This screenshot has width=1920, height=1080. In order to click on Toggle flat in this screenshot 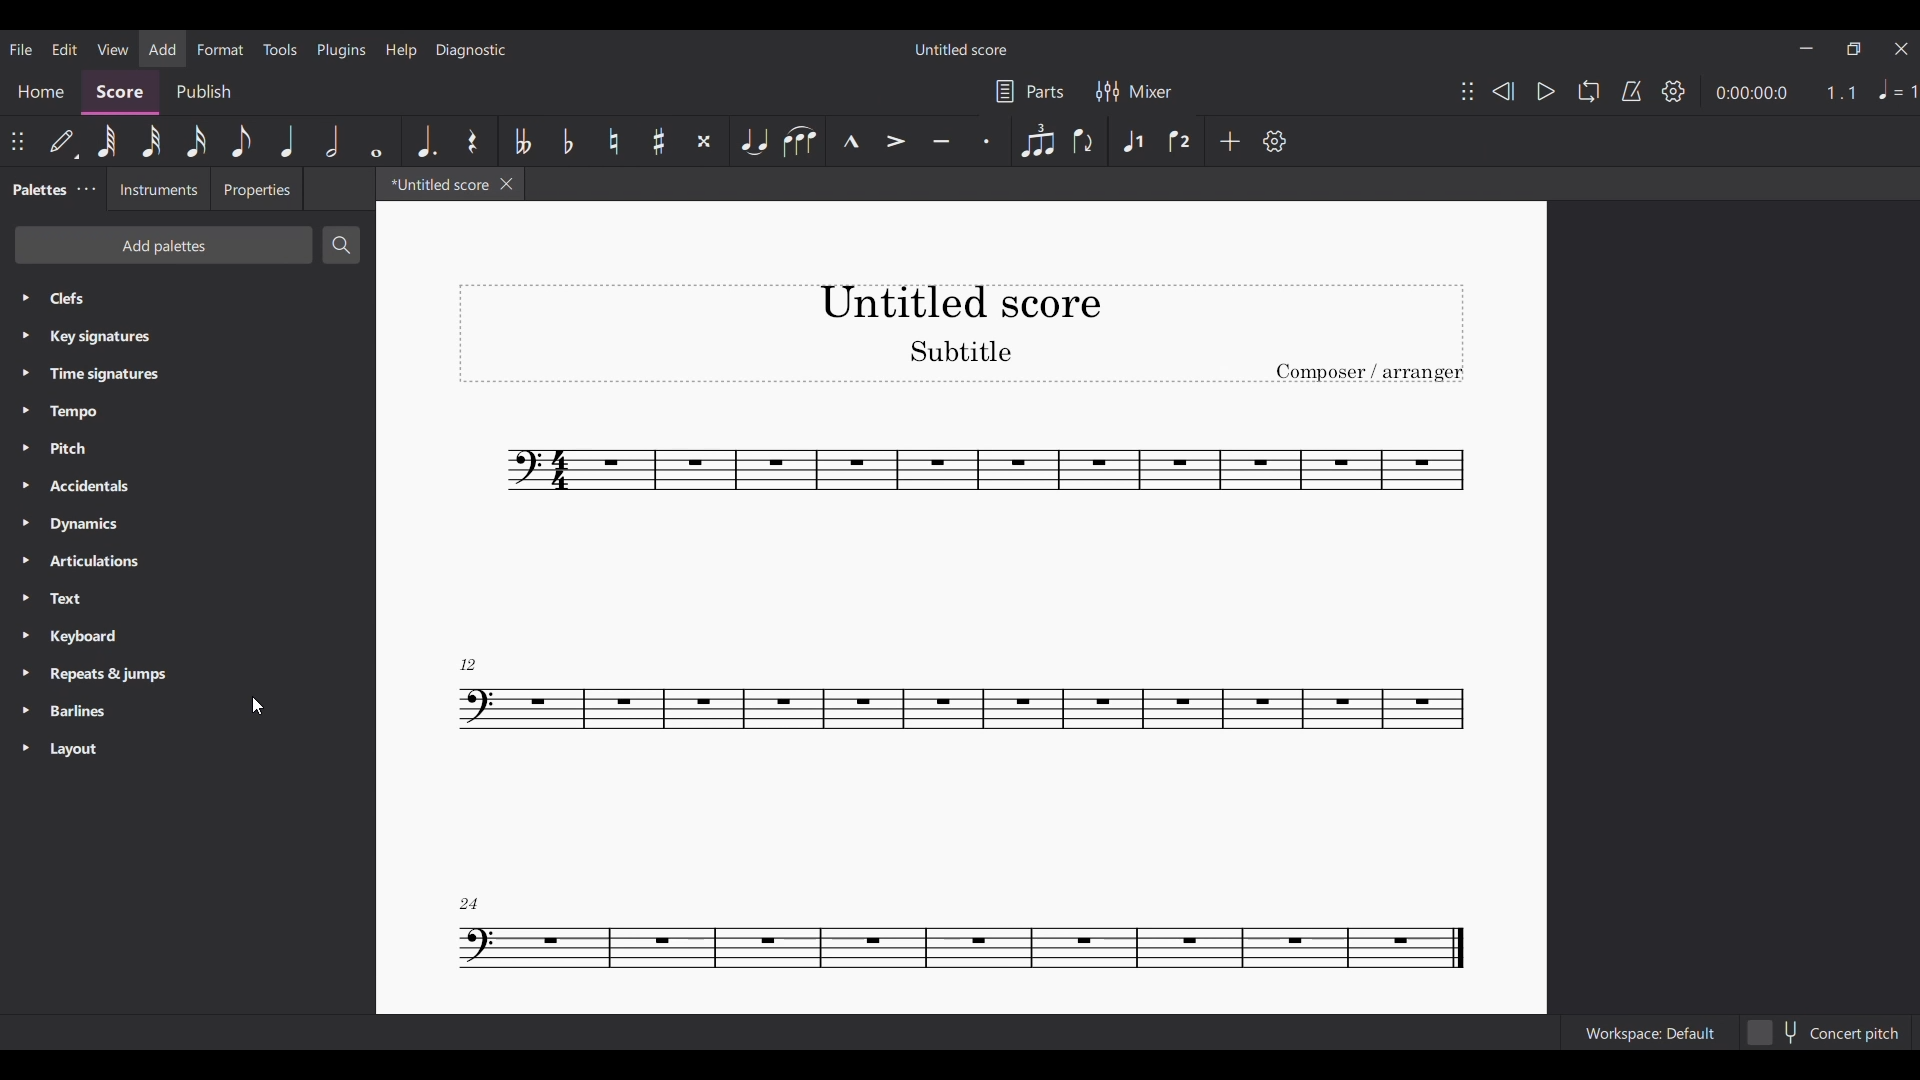, I will do `click(895, 138)`.